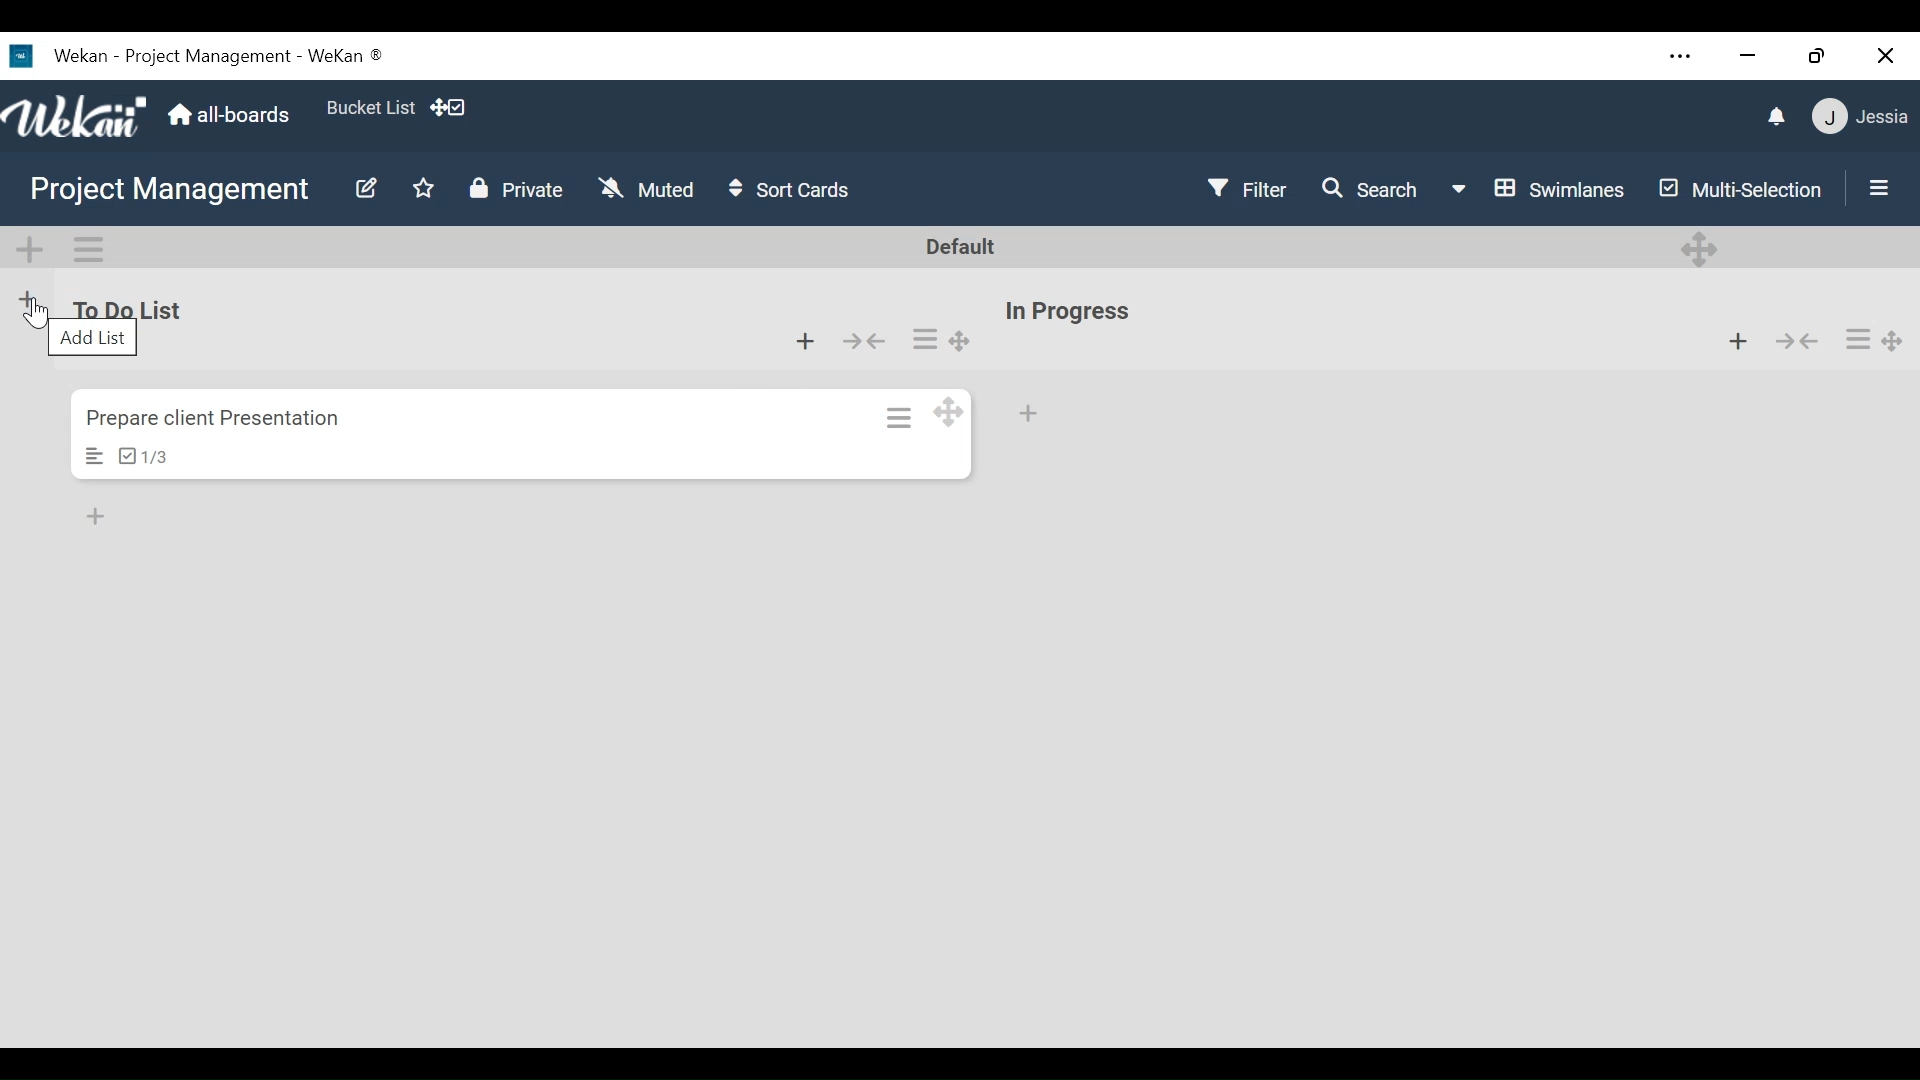 This screenshot has width=1920, height=1080. Describe the element at coordinates (1738, 191) in the screenshot. I see `Multi-selection` at that location.